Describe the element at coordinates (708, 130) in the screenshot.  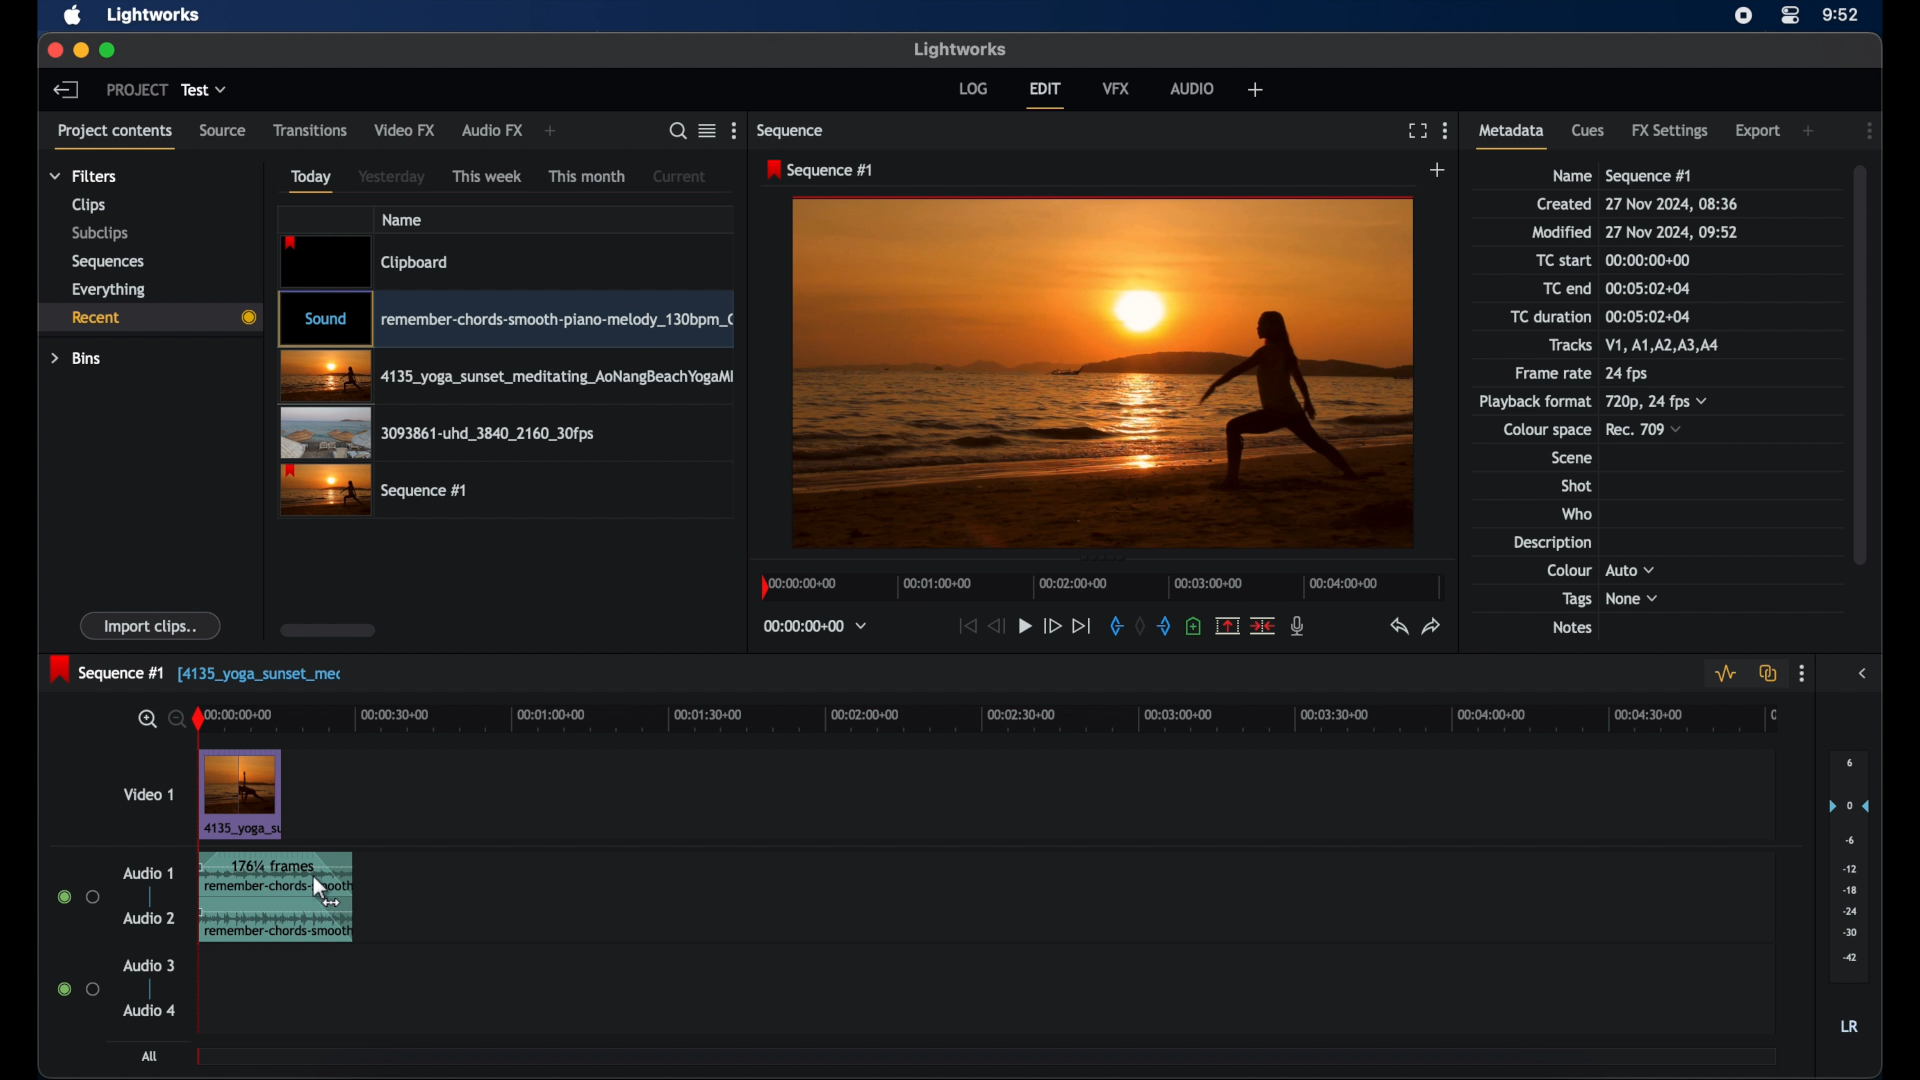
I see `google list or tile view` at that location.